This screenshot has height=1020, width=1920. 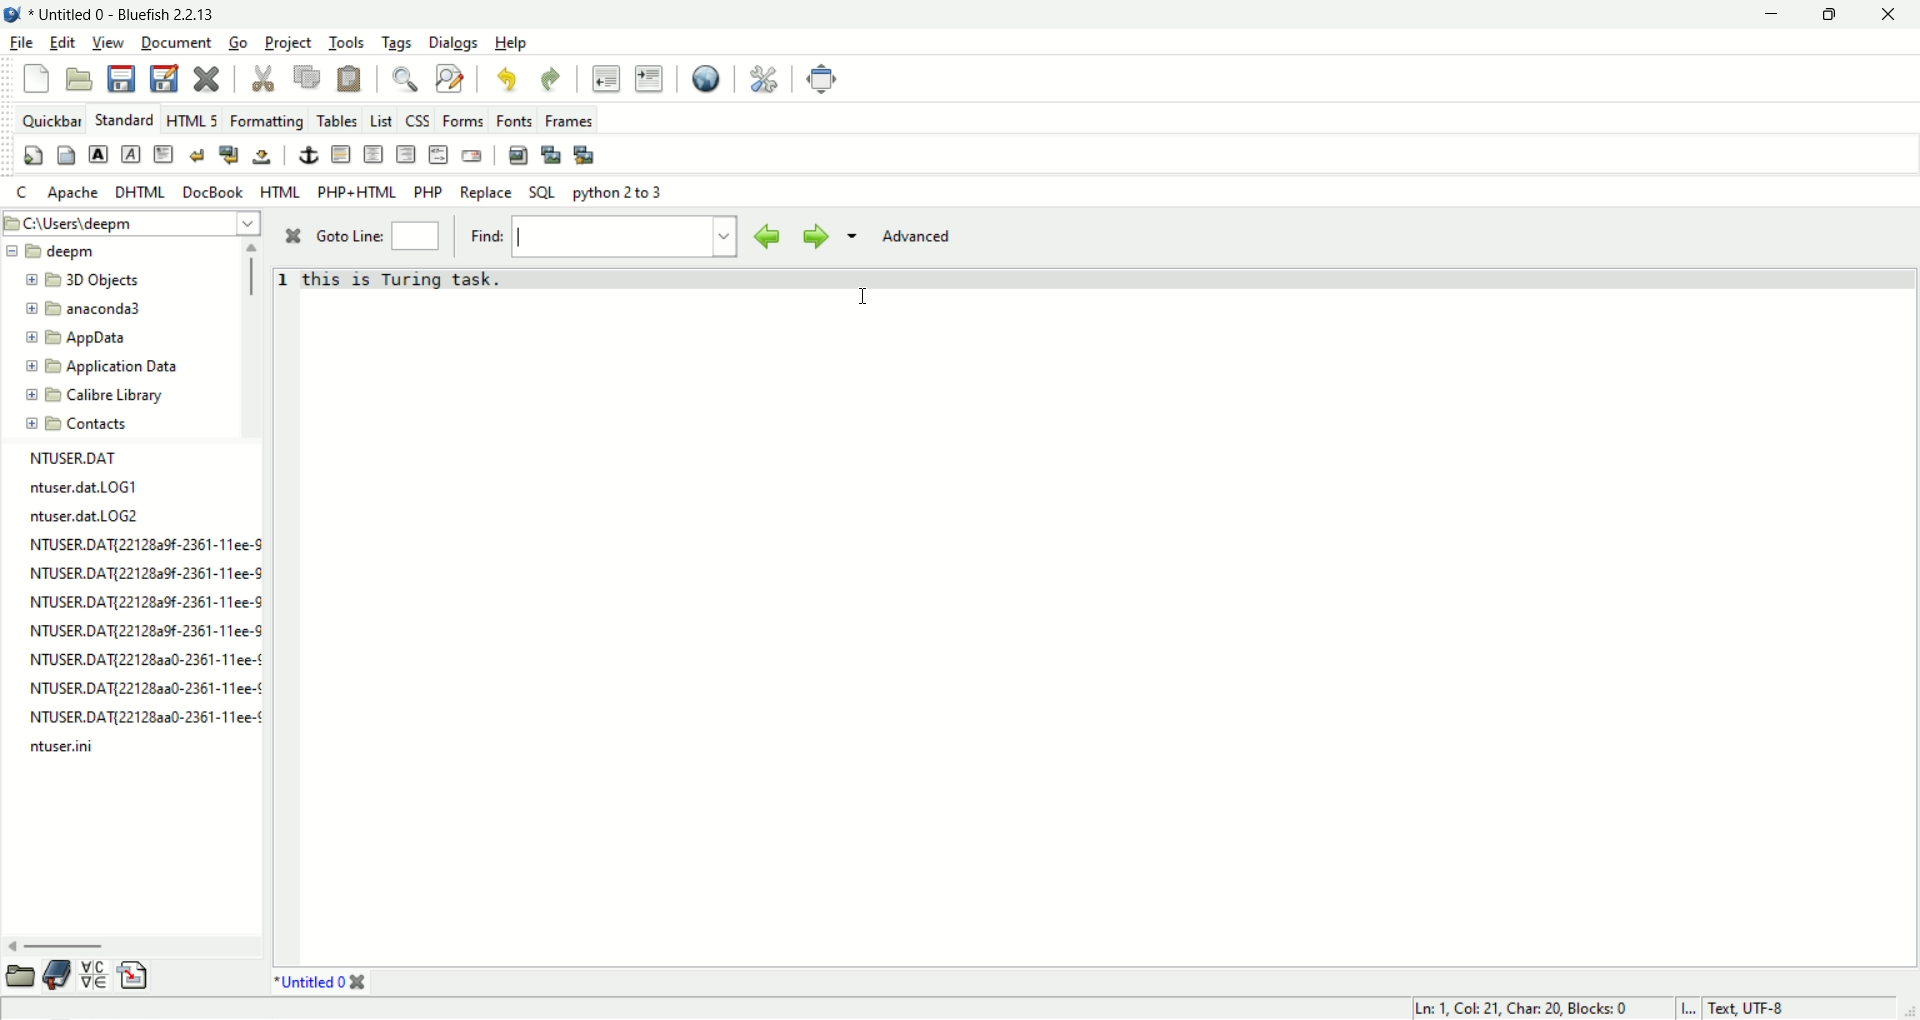 What do you see at coordinates (191, 120) in the screenshot?
I see `HTML 5` at bounding box center [191, 120].